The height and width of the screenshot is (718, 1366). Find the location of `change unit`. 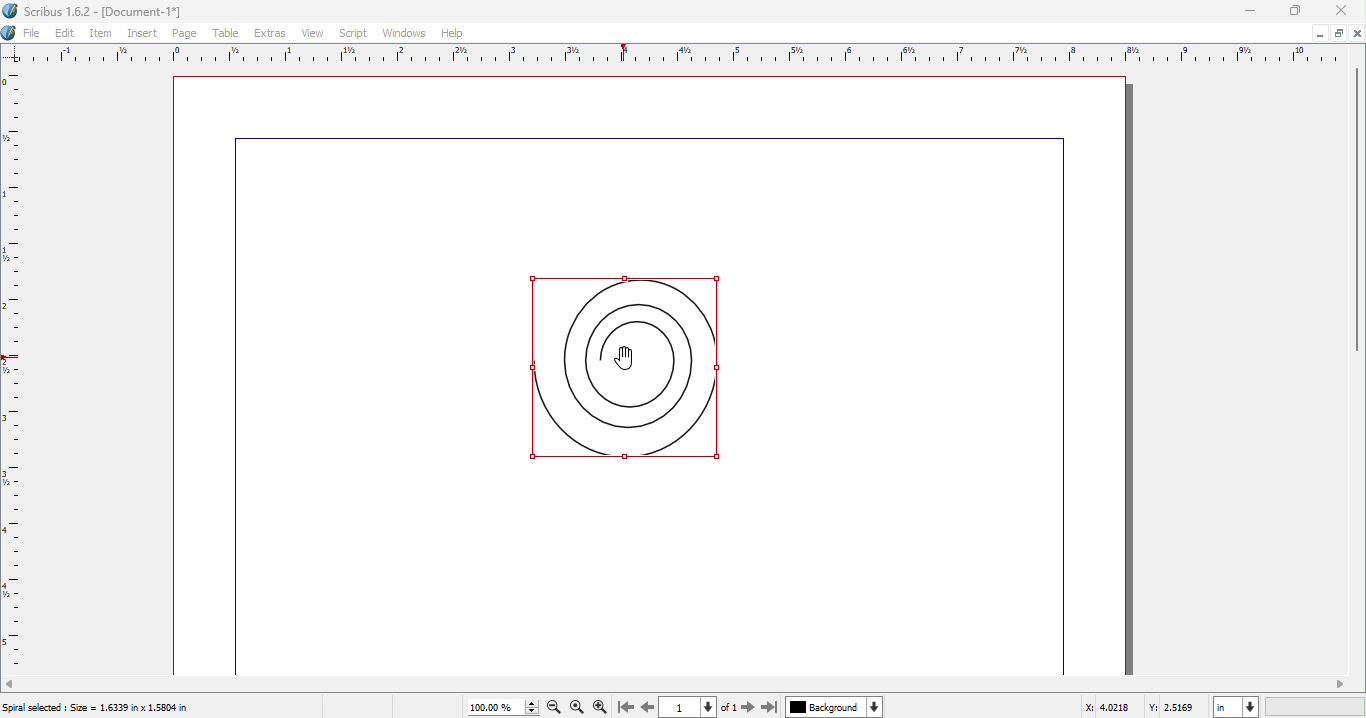

change unit is located at coordinates (1252, 707).